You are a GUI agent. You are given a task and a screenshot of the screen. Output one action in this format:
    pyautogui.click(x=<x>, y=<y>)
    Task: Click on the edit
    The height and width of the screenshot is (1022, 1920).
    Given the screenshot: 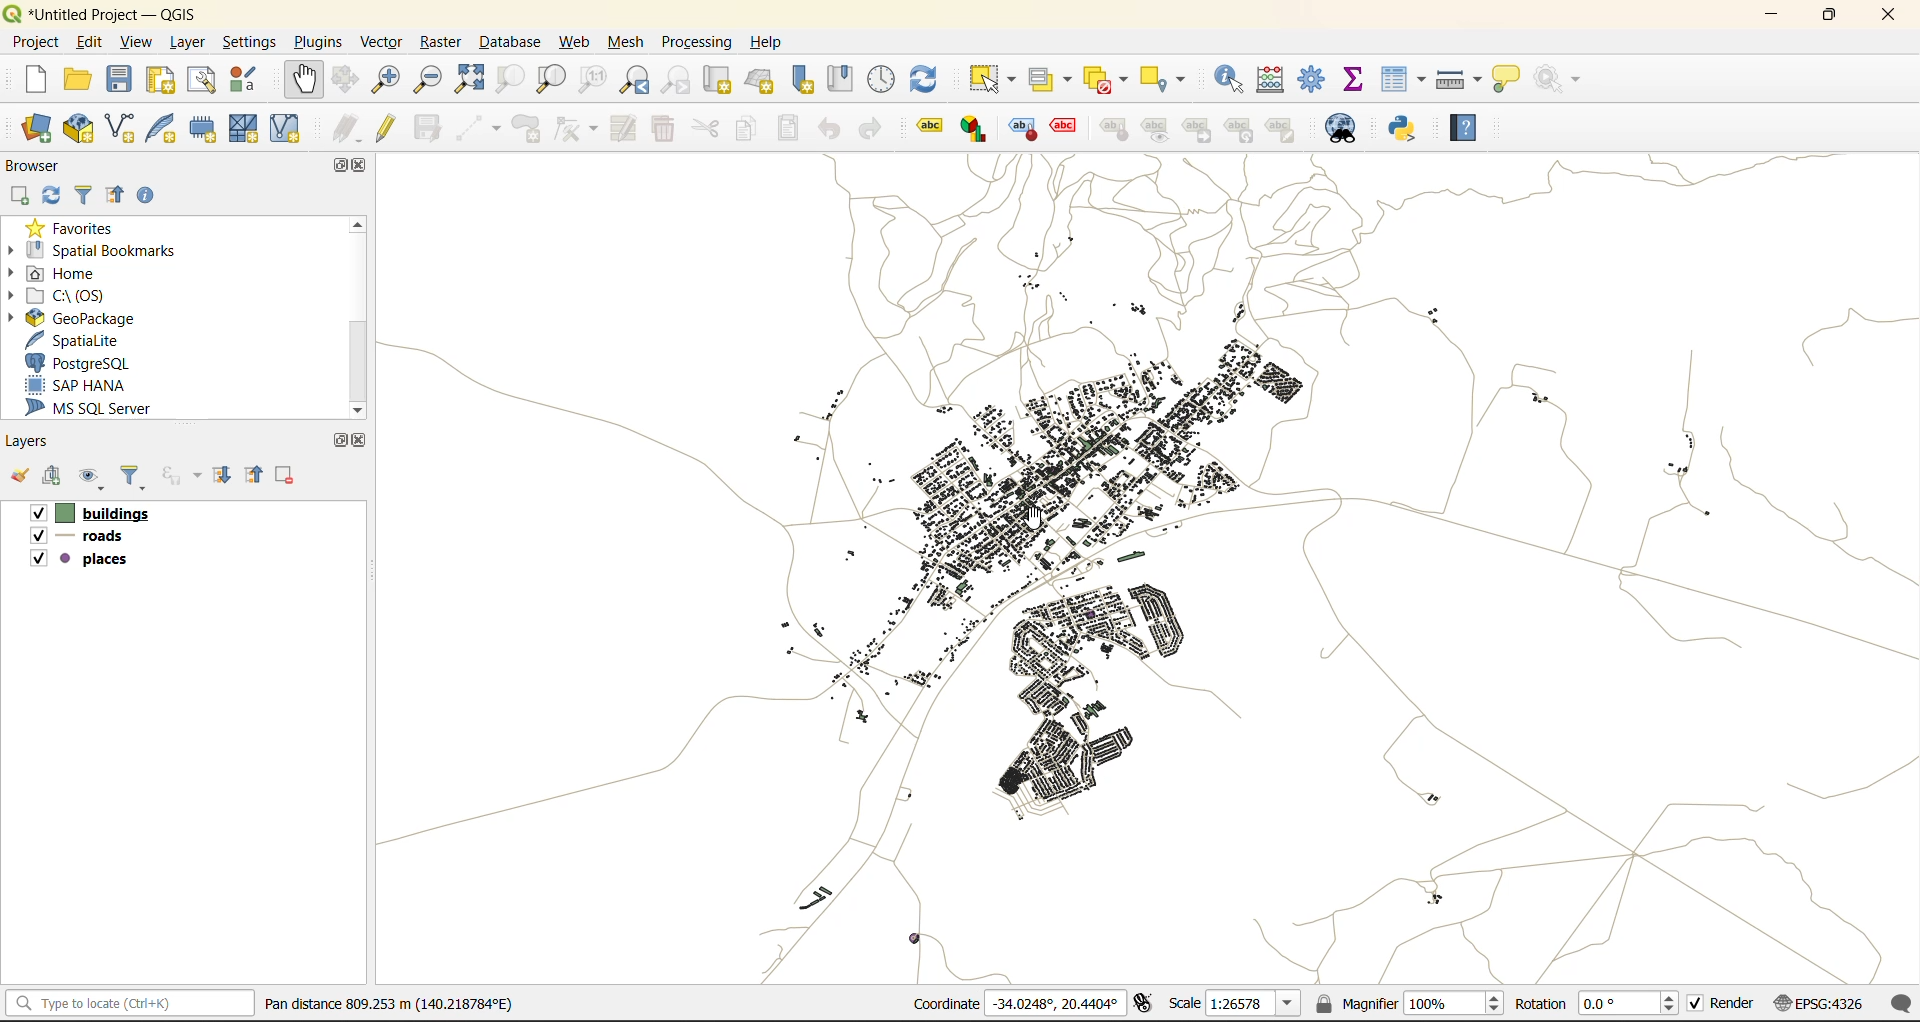 What is the action you would take?
    pyautogui.click(x=93, y=42)
    